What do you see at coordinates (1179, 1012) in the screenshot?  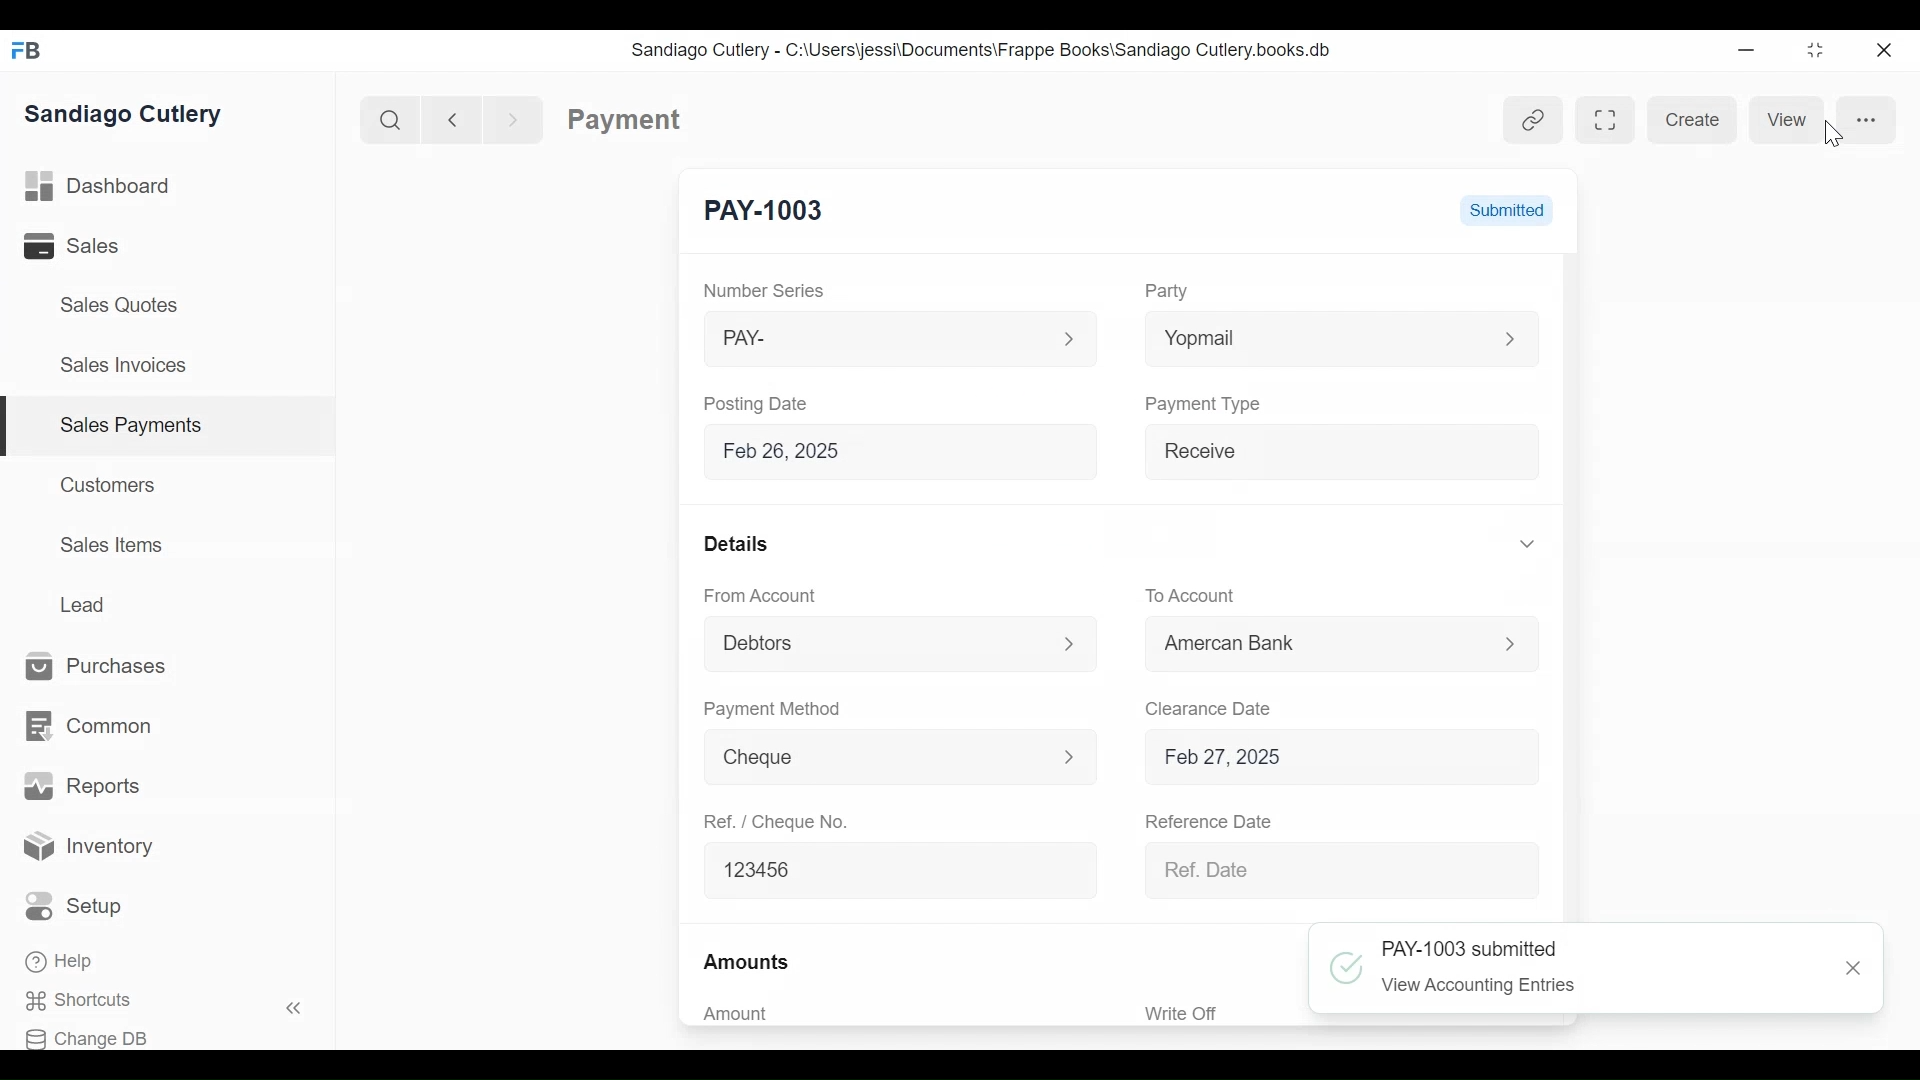 I see `Write Off` at bounding box center [1179, 1012].